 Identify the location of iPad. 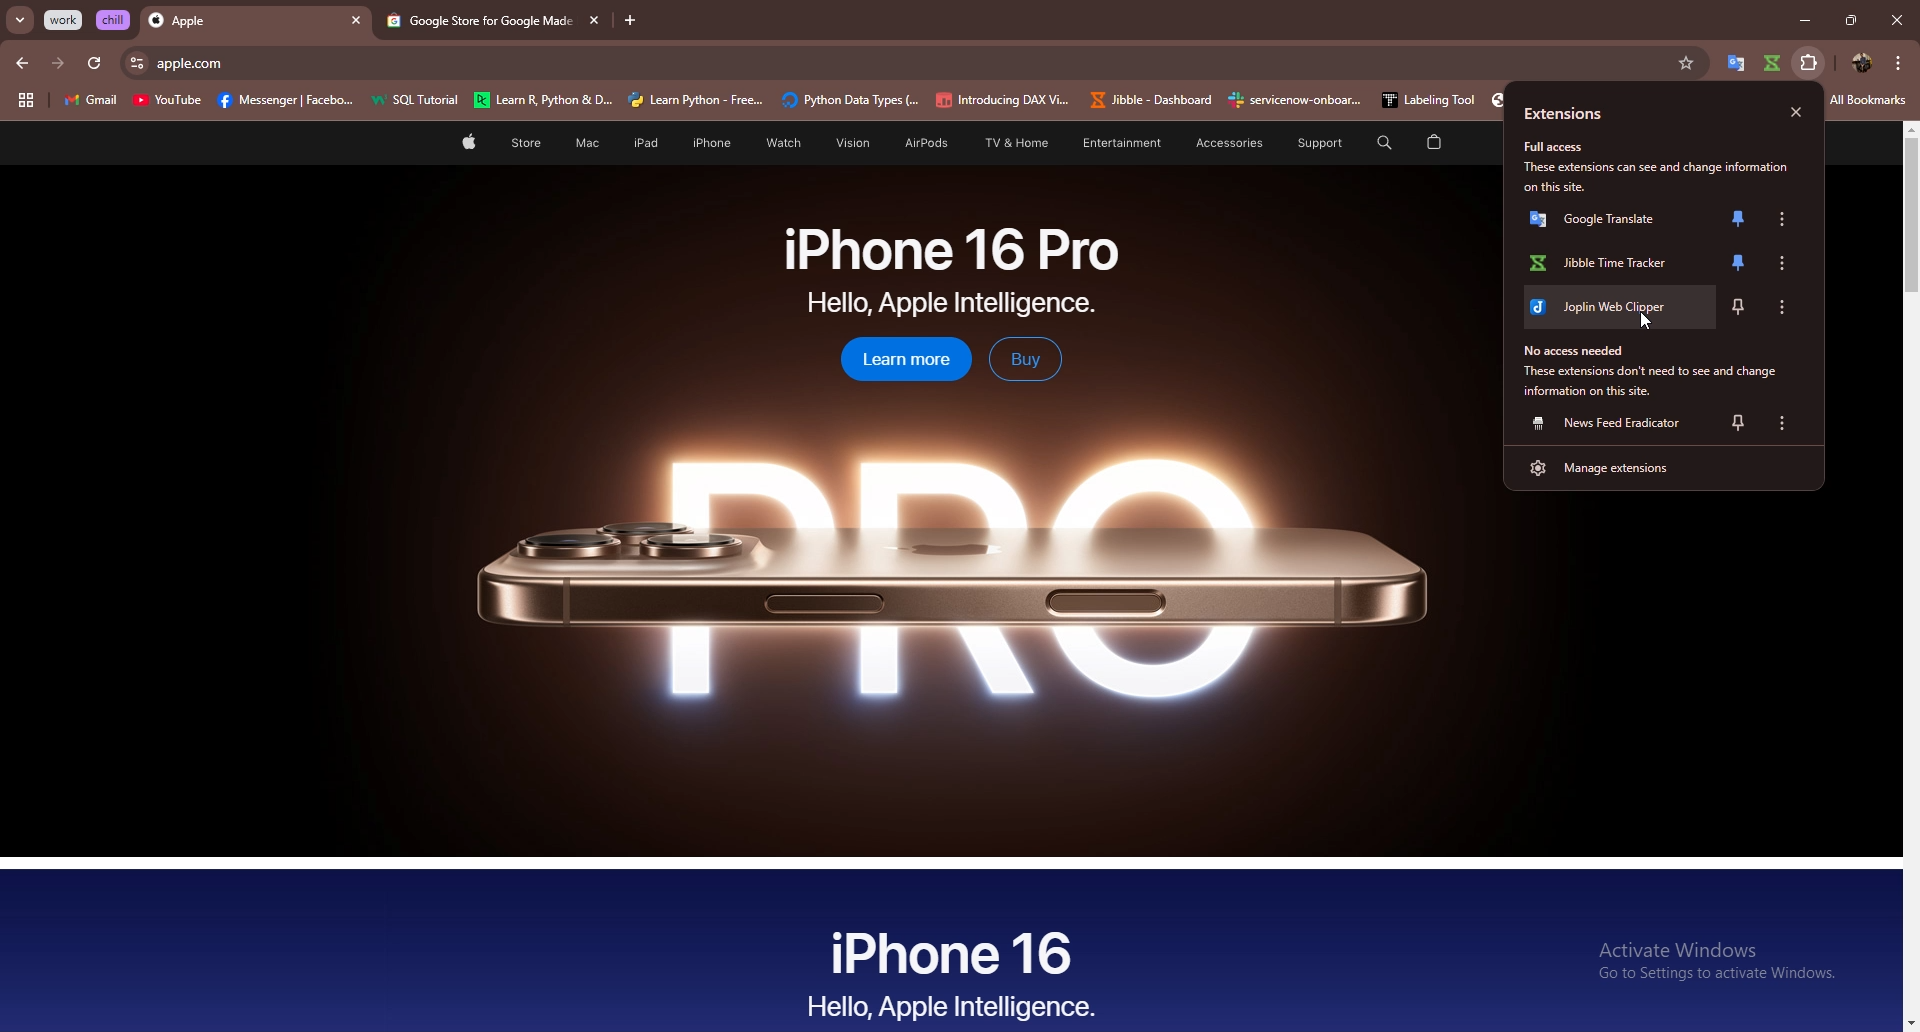
(642, 143).